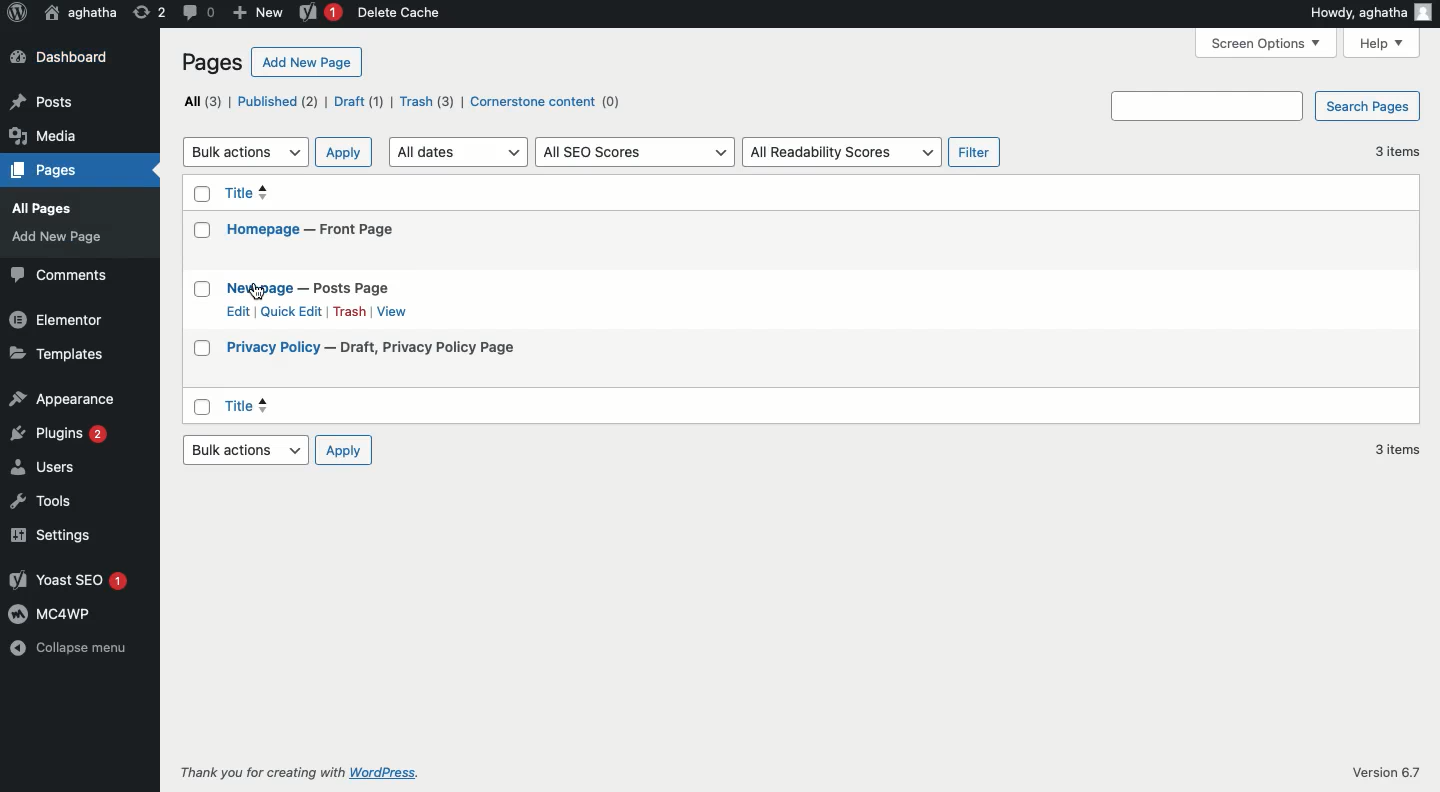 This screenshot has width=1440, height=792. What do you see at coordinates (428, 102) in the screenshot?
I see `Trash` at bounding box center [428, 102].